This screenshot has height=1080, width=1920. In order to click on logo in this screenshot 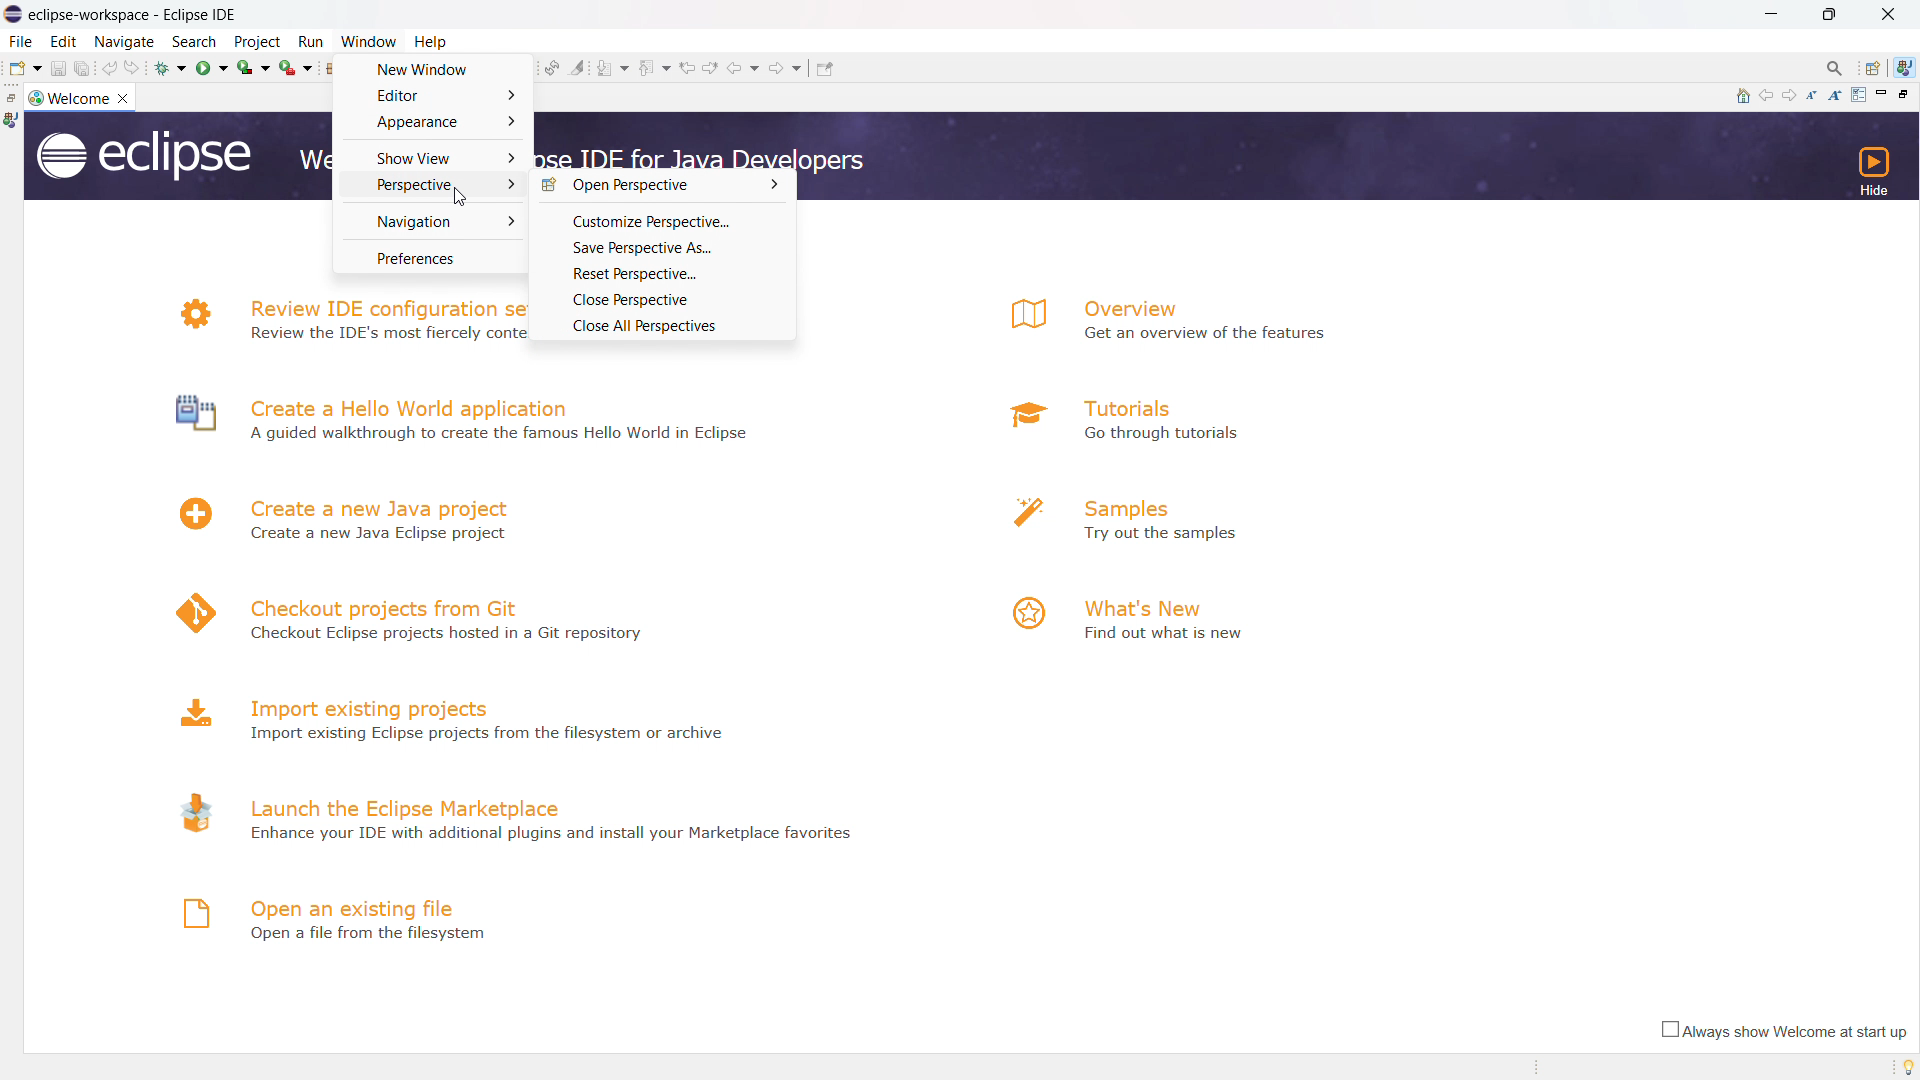, I will do `click(185, 314)`.